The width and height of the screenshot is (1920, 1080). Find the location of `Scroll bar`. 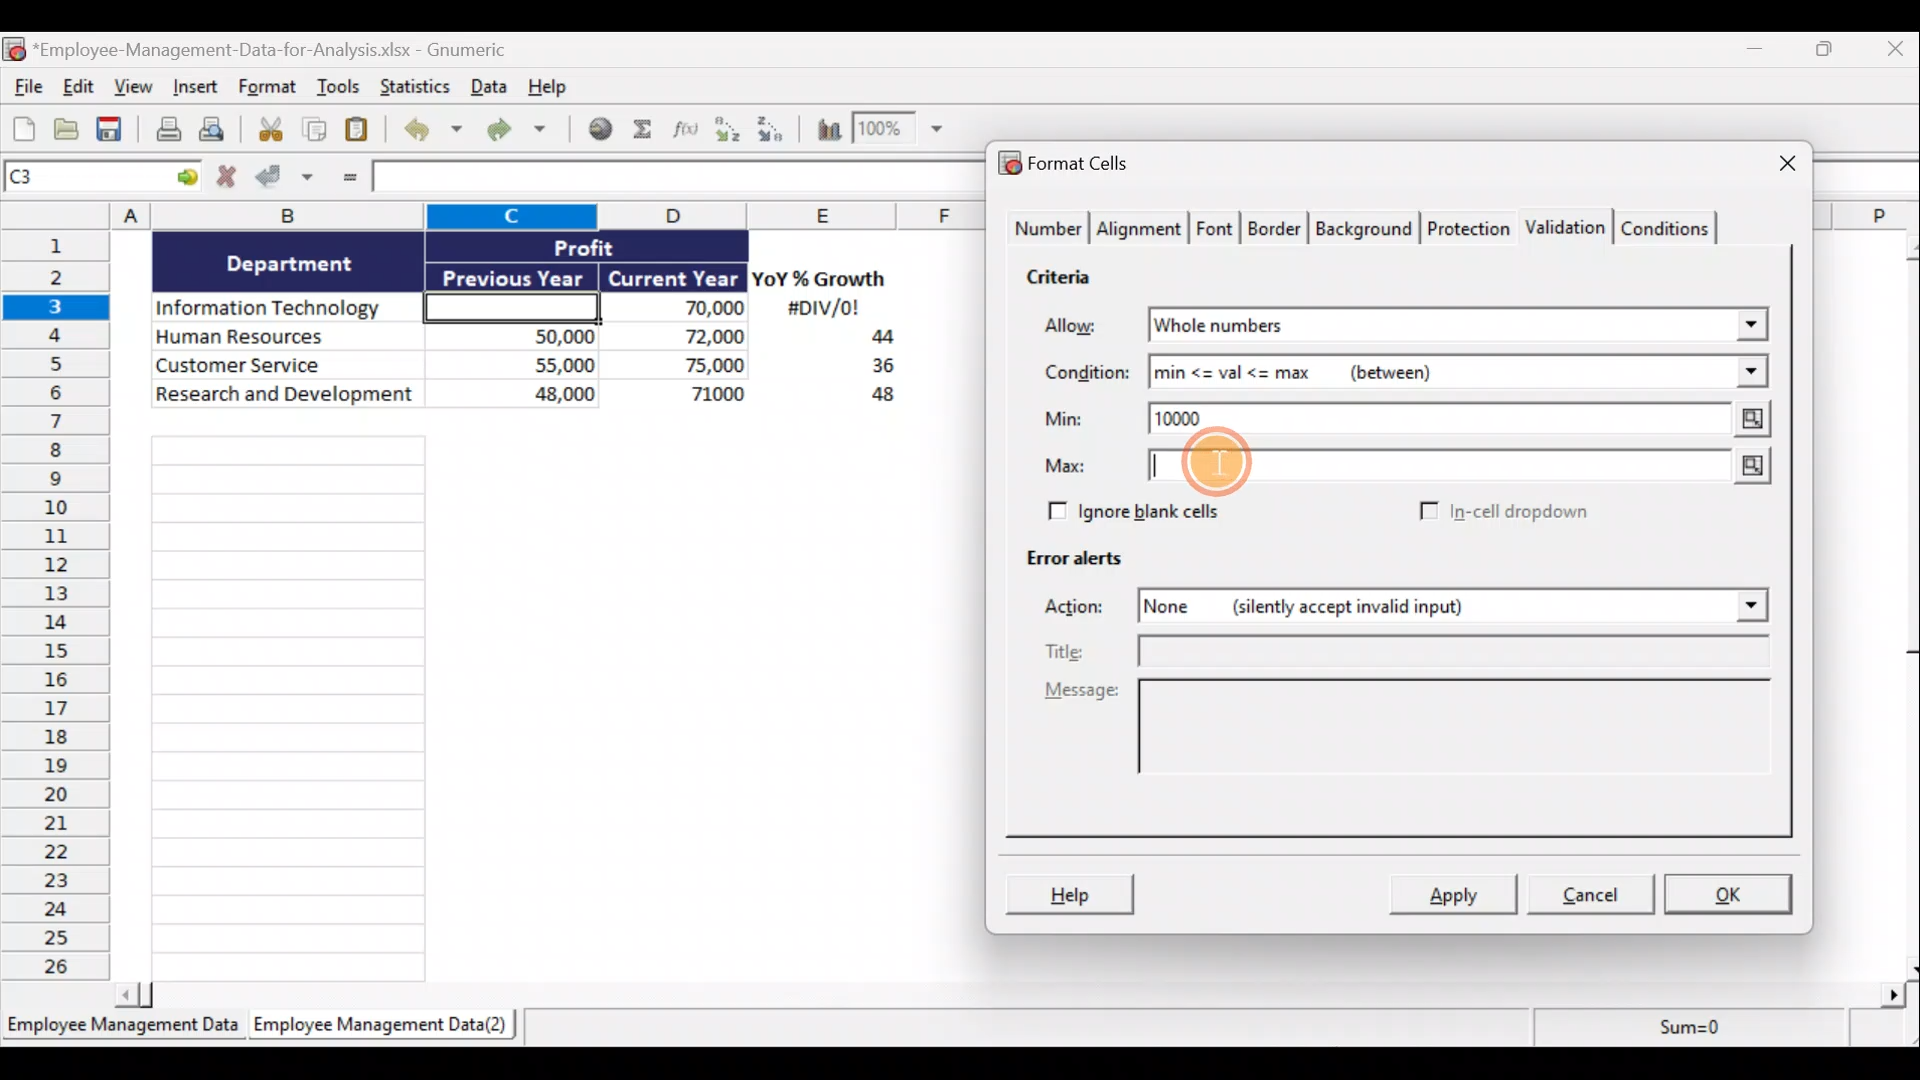

Scroll bar is located at coordinates (1017, 991).